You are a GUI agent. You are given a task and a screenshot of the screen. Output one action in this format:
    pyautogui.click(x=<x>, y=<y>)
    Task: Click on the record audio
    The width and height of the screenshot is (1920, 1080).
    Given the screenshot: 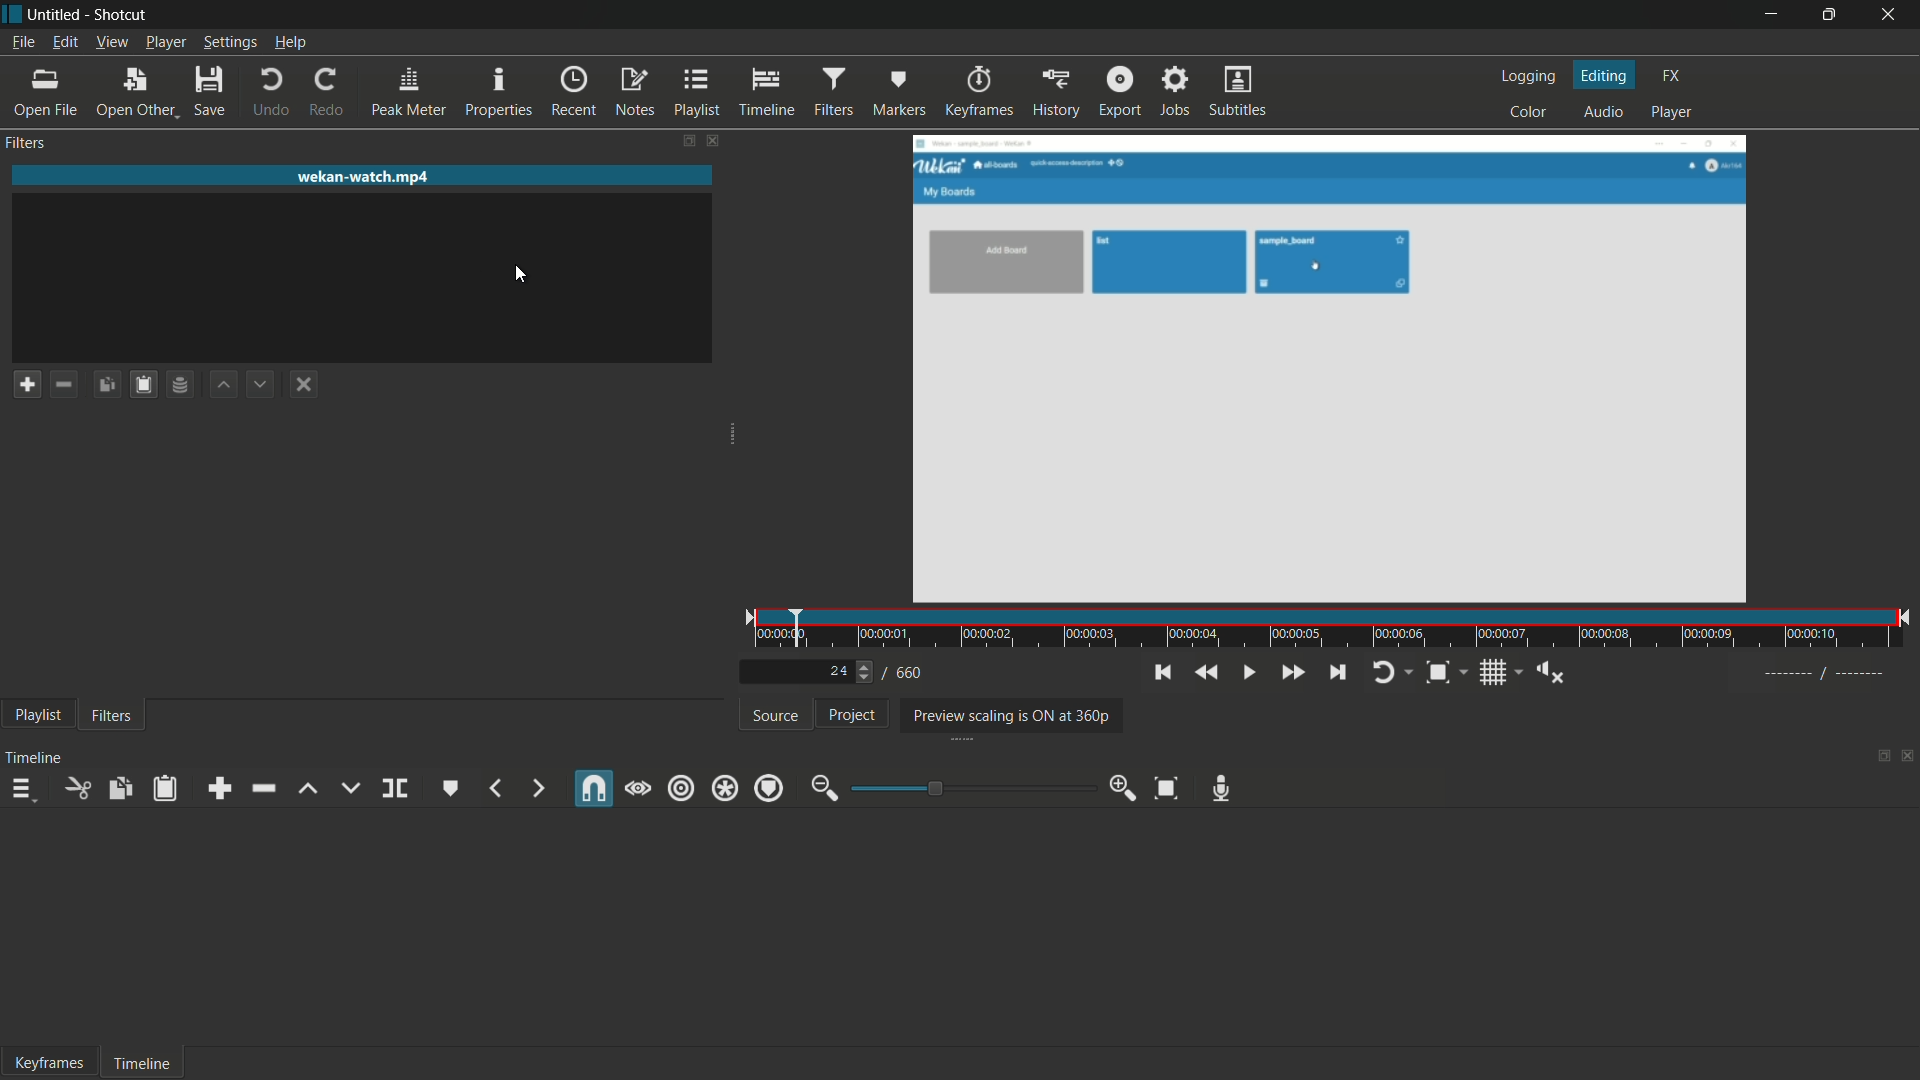 What is the action you would take?
    pyautogui.click(x=1221, y=790)
    